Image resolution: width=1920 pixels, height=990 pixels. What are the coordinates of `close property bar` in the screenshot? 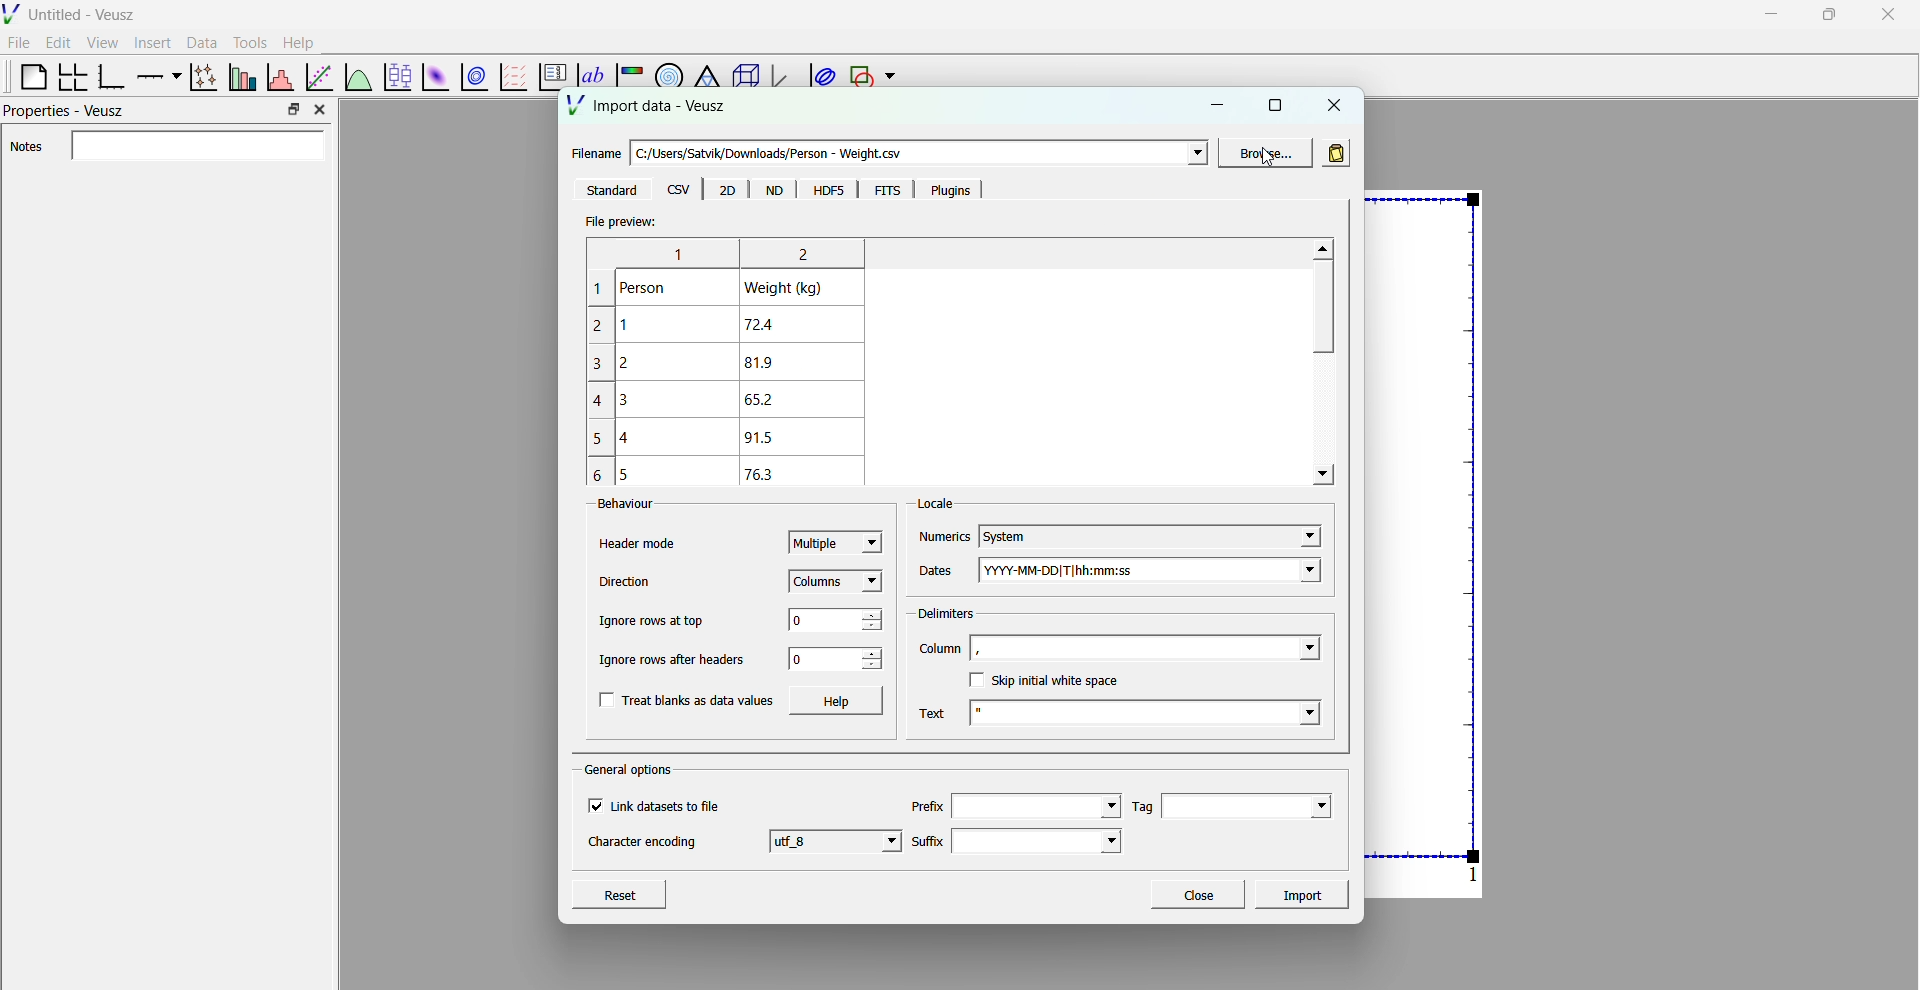 It's located at (322, 109).